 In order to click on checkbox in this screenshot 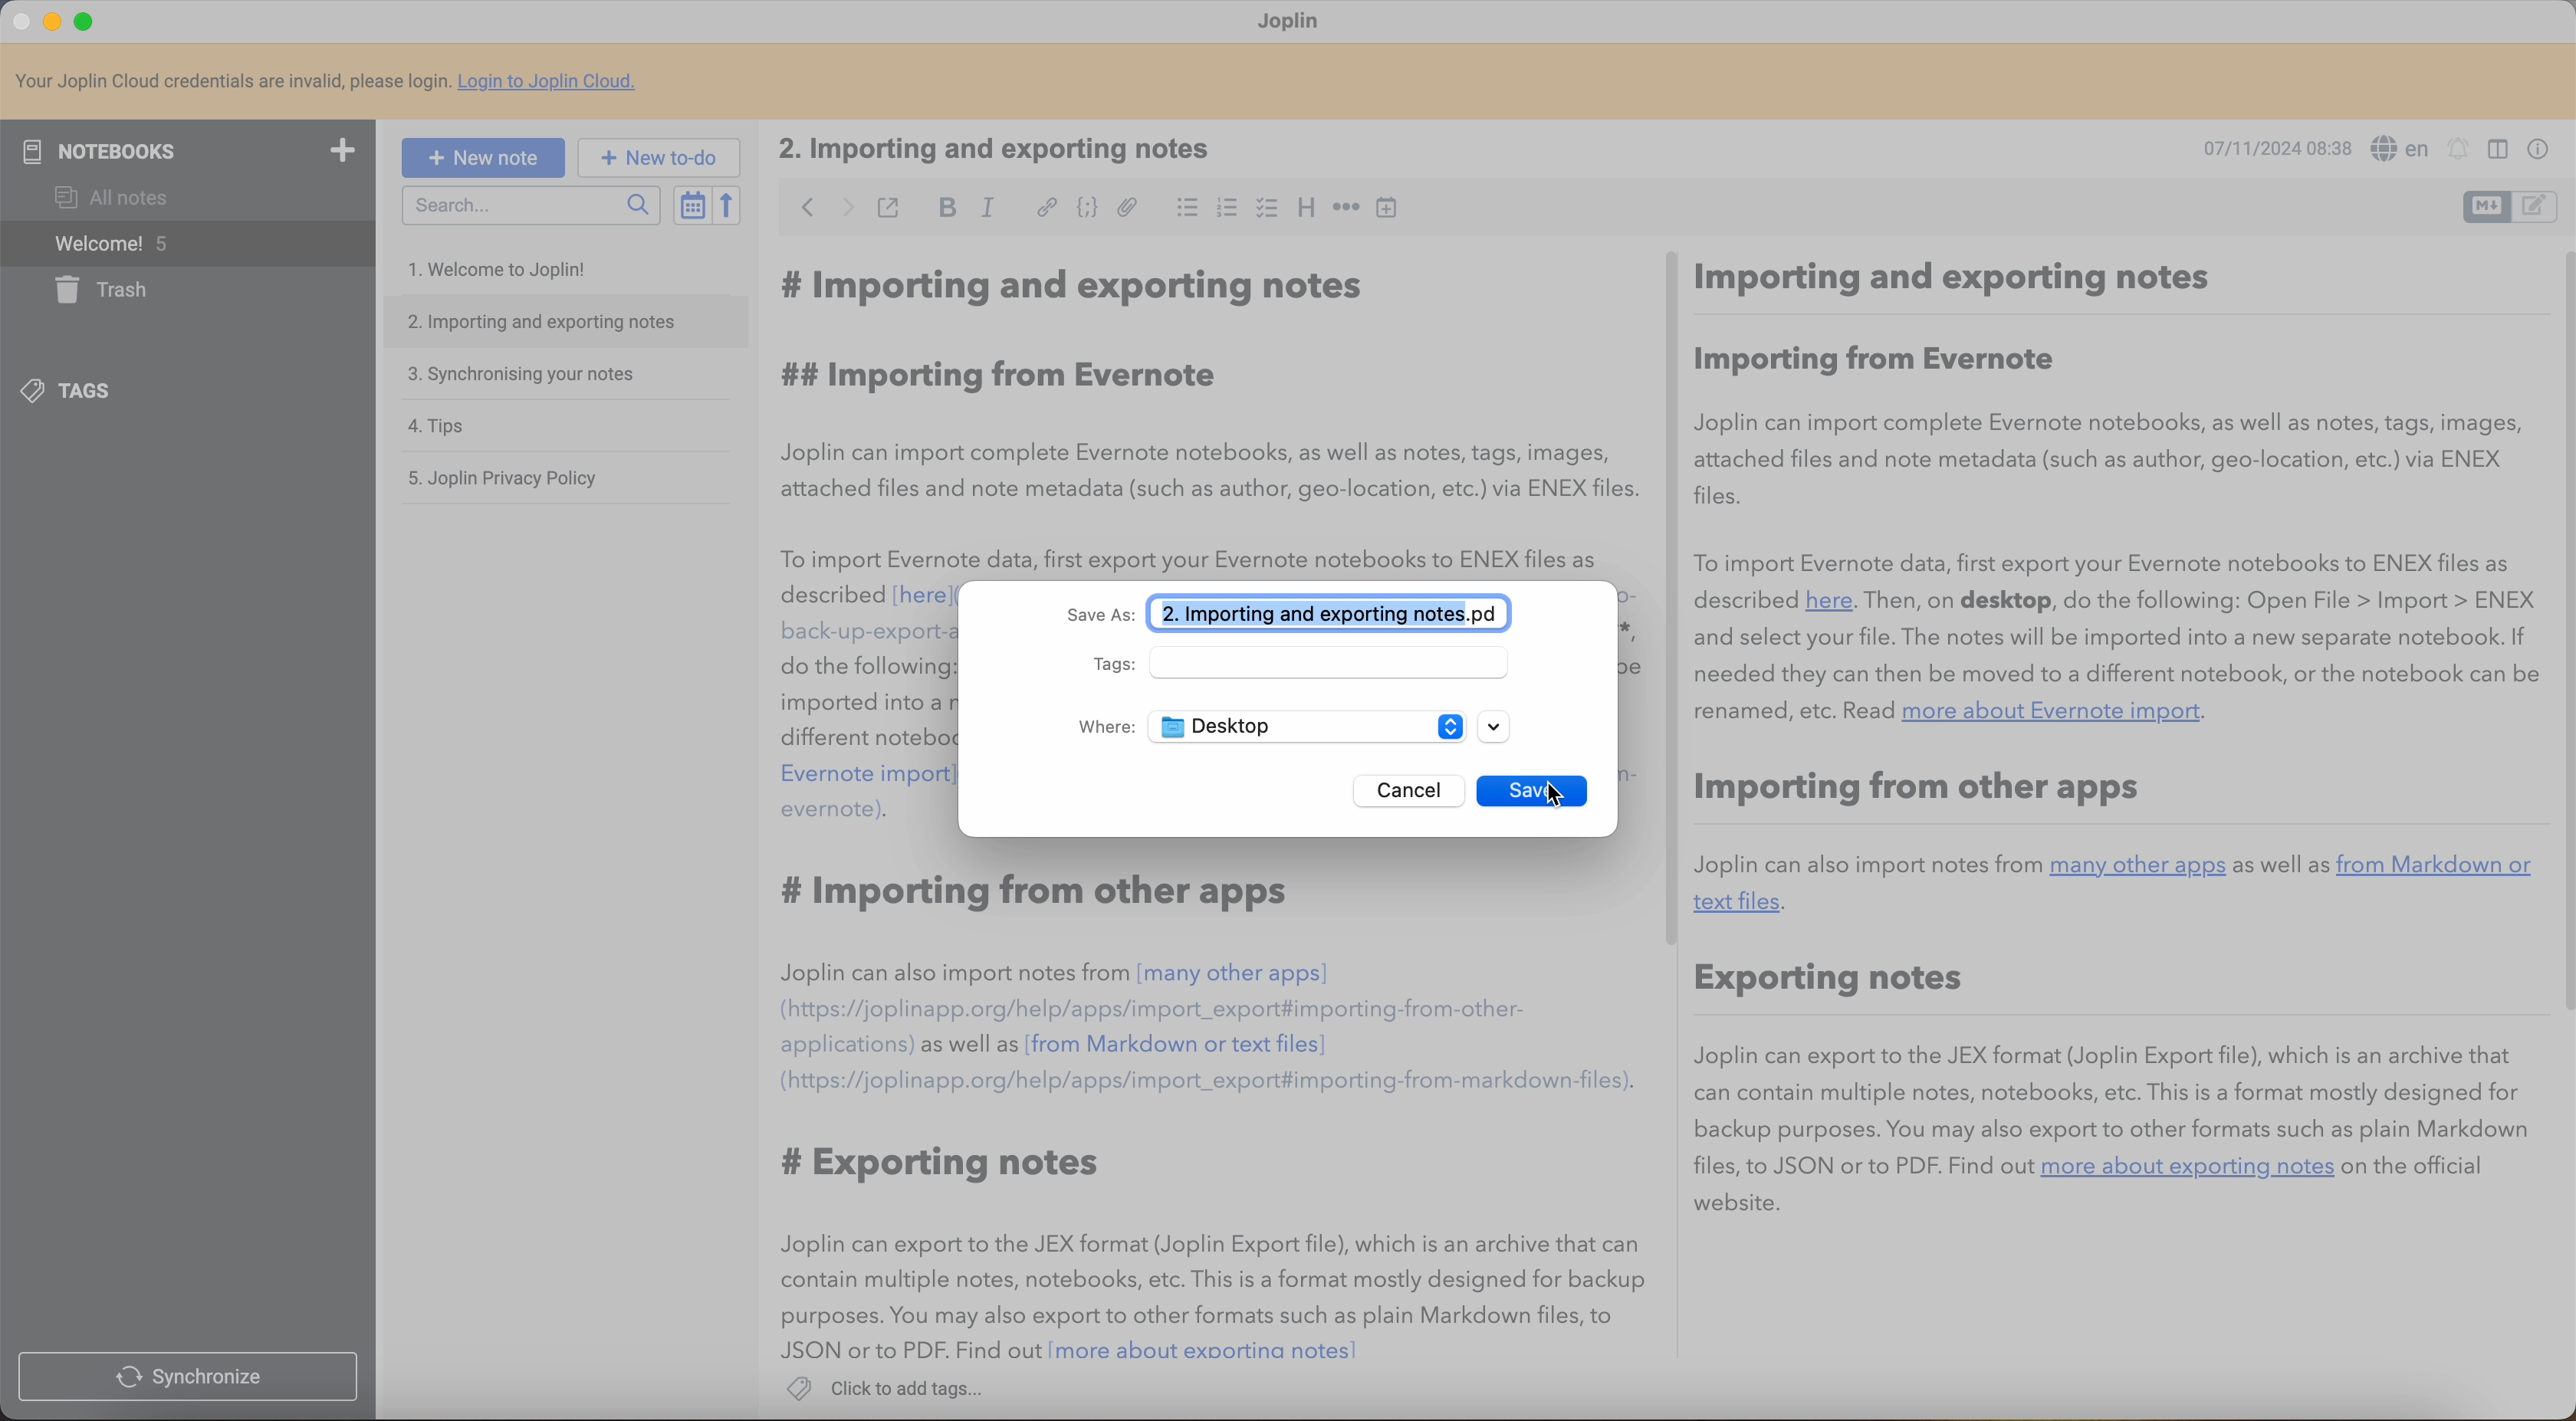, I will do `click(1267, 207)`.